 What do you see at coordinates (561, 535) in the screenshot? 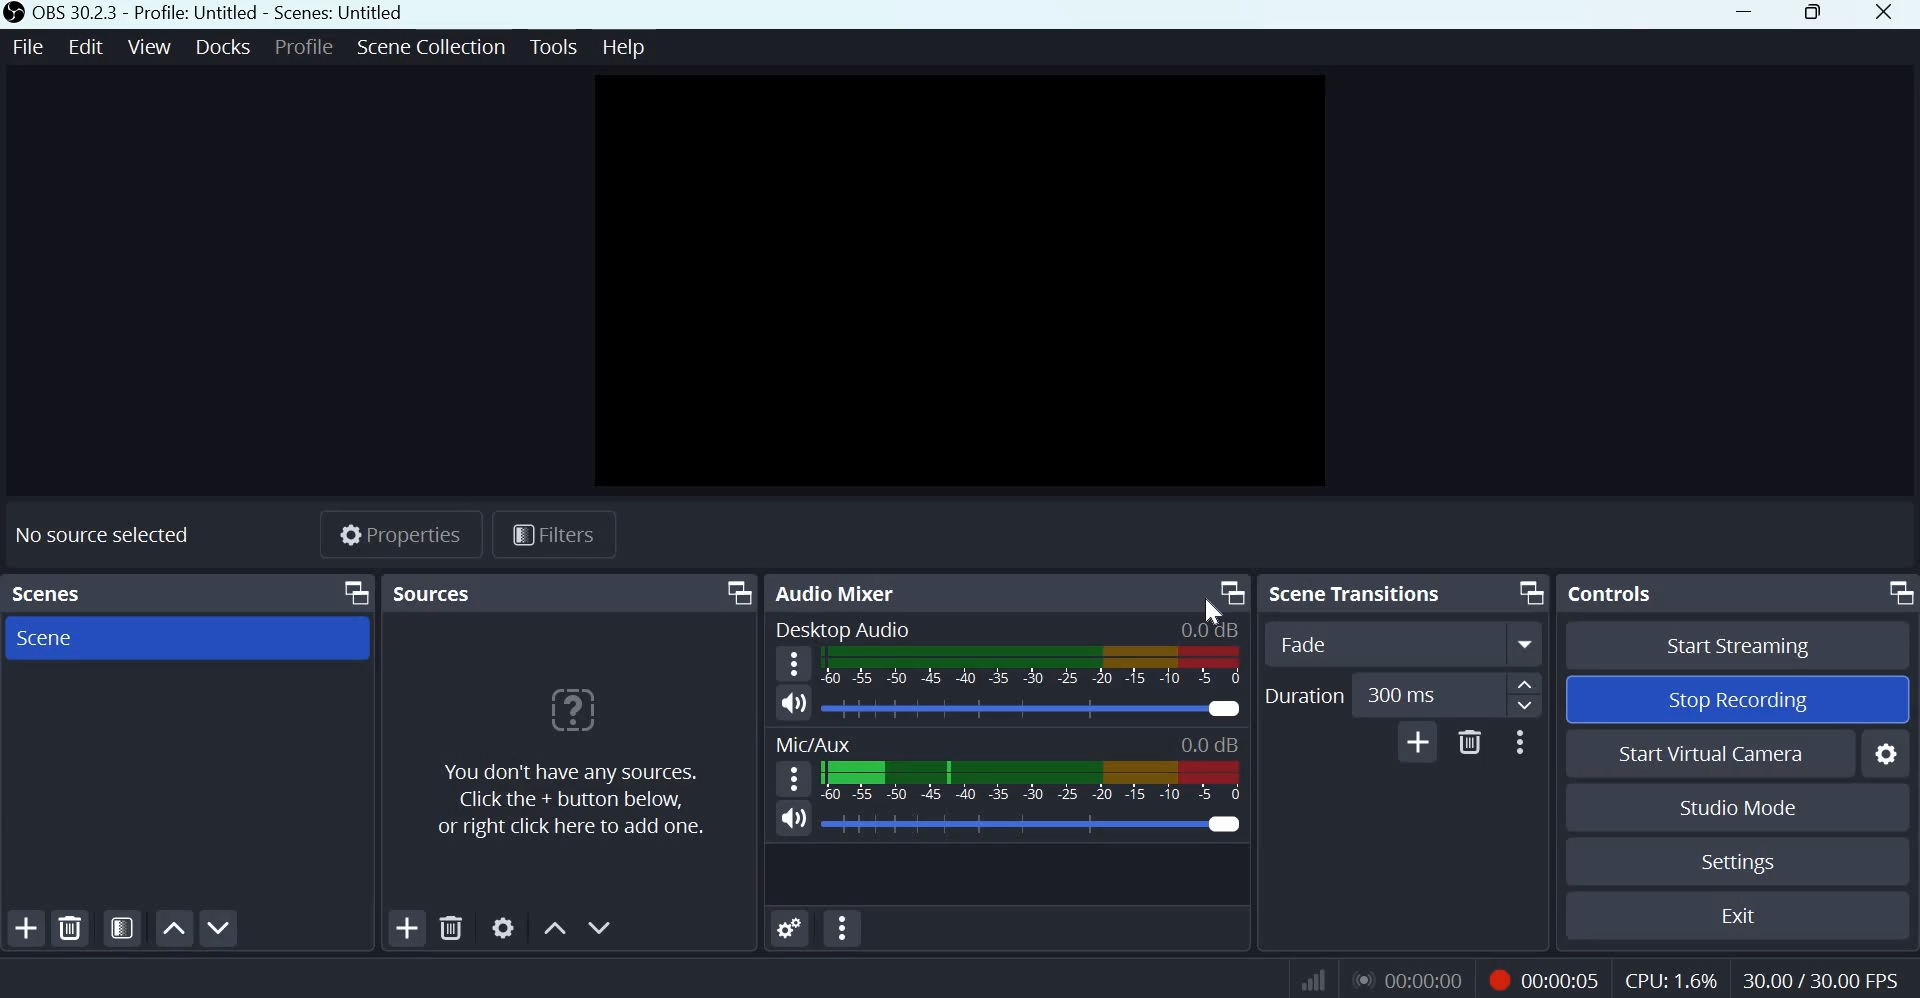
I see `Filters` at bounding box center [561, 535].